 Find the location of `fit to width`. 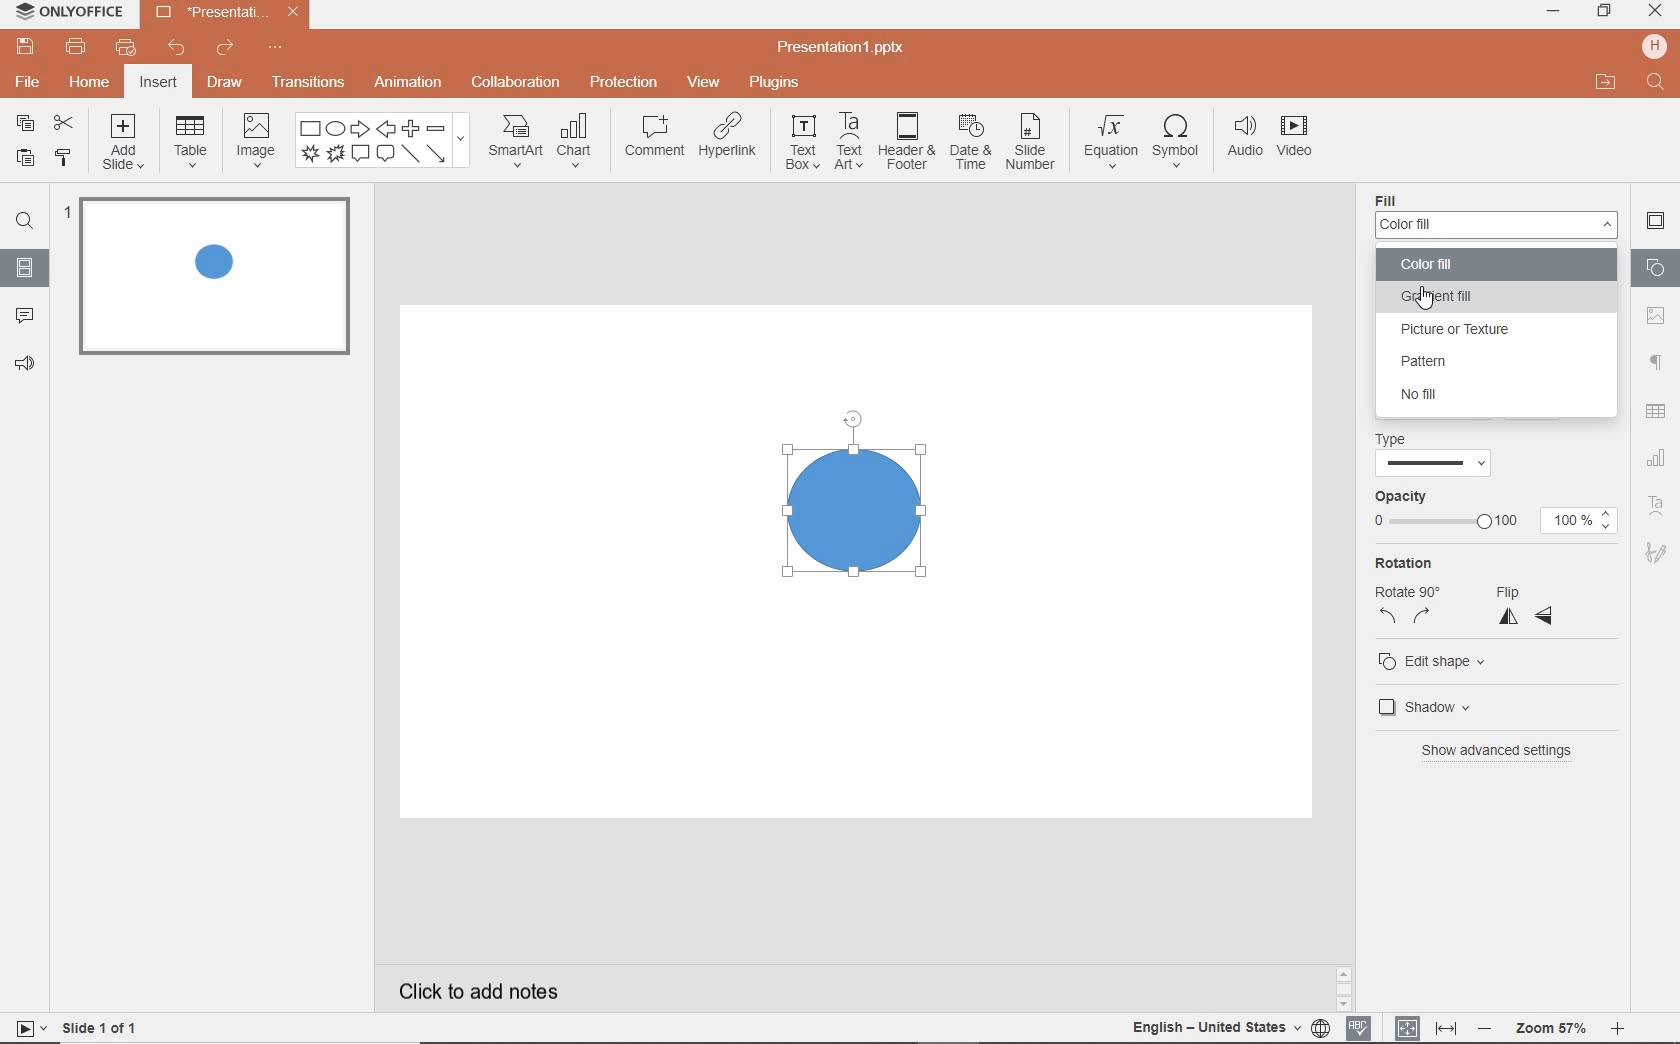

fit to width is located at coordinates (1446, 1025).